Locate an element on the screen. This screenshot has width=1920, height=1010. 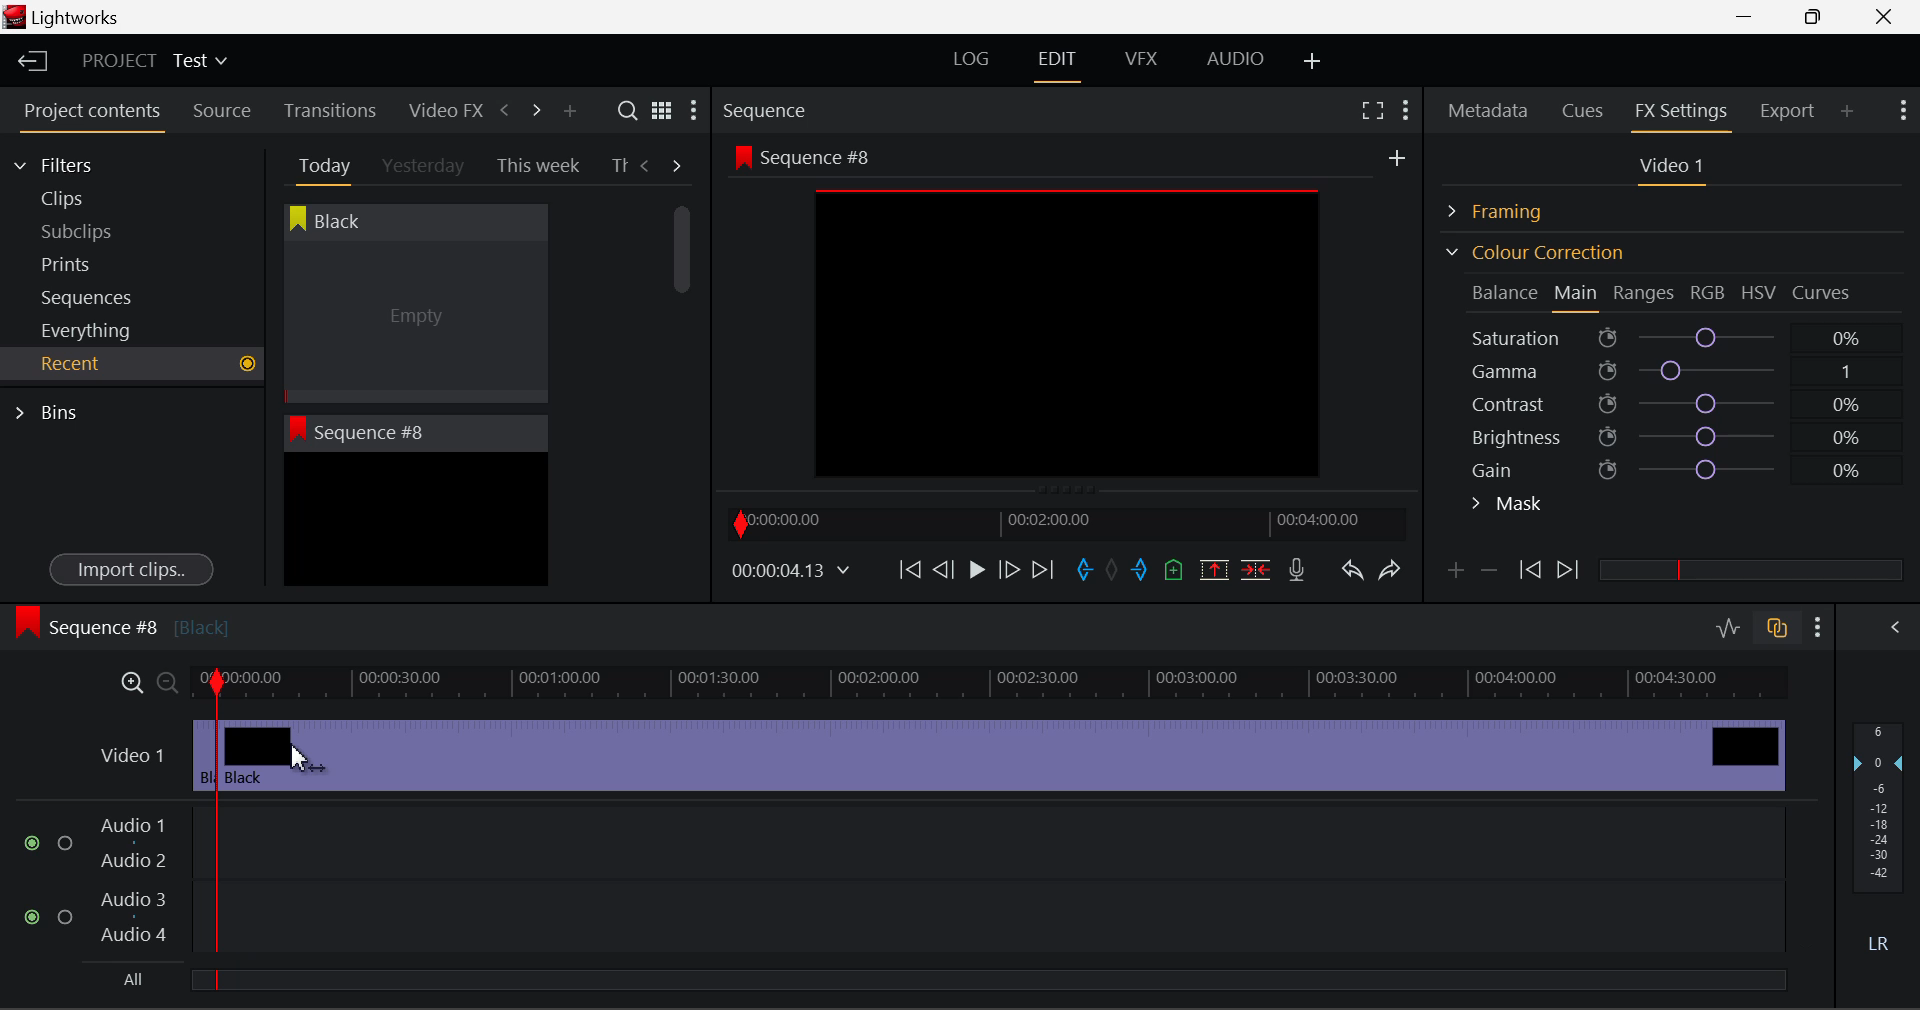
AUDIO Layout is located at coordinates (1234, 58).